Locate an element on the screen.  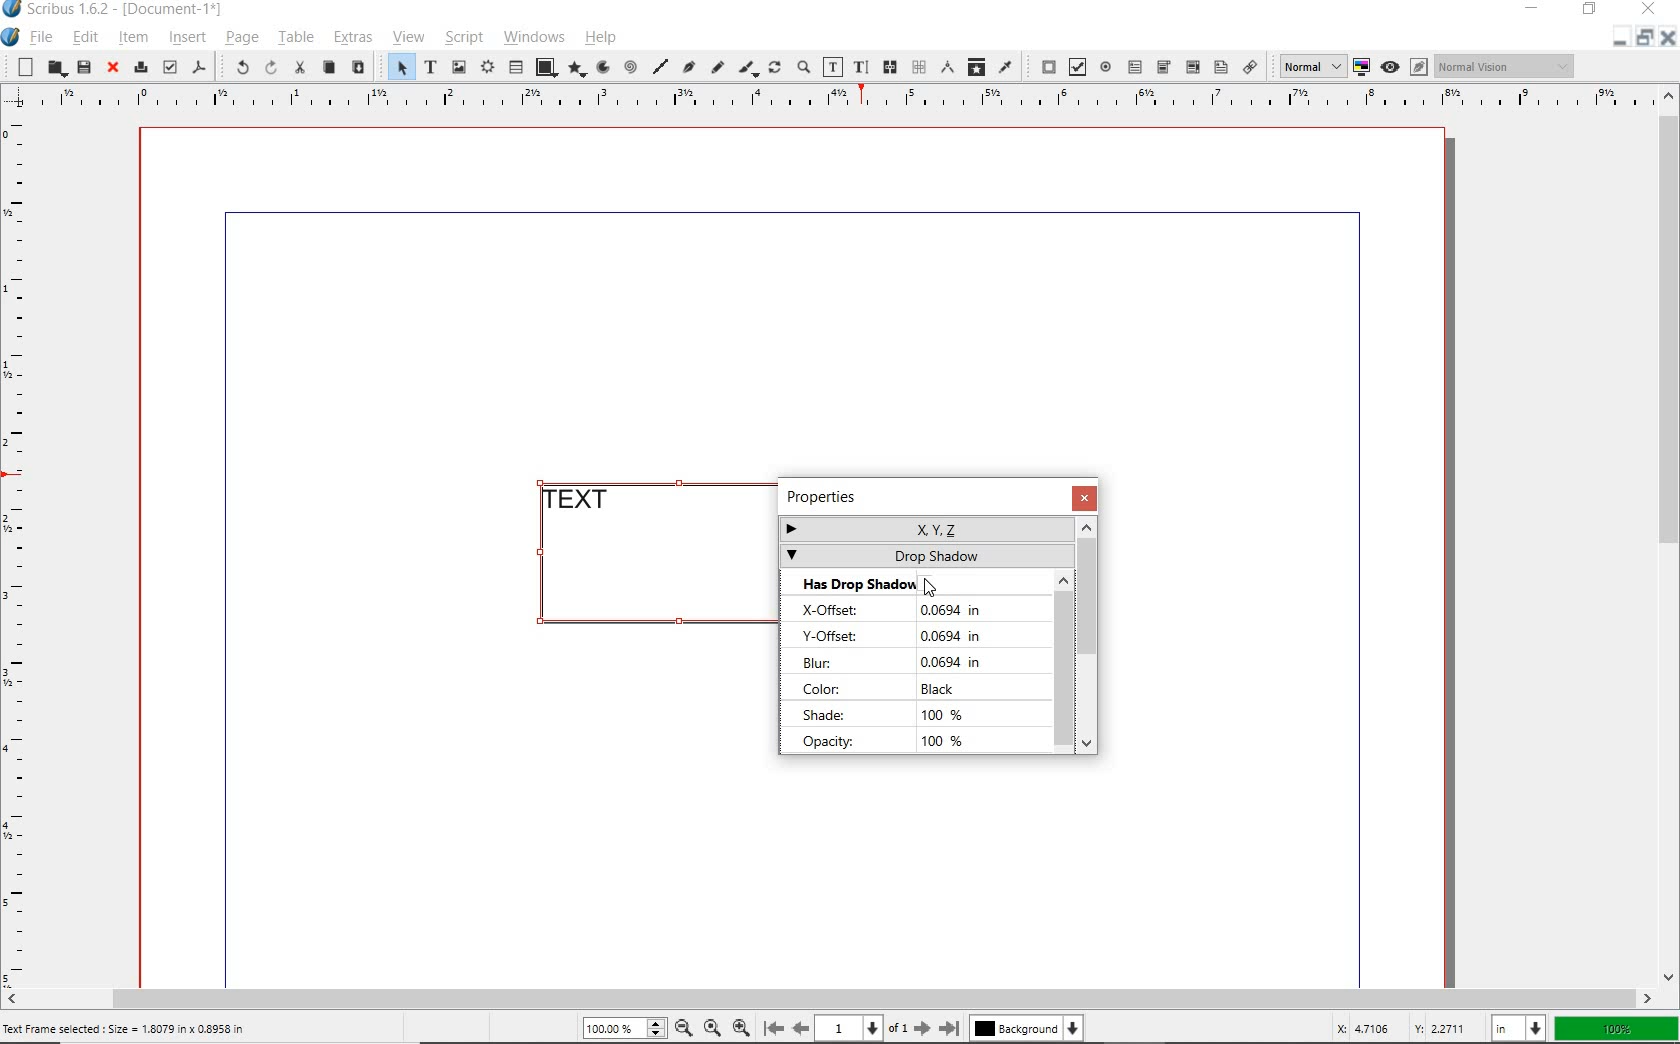
color is located at coordinates (890, 689).